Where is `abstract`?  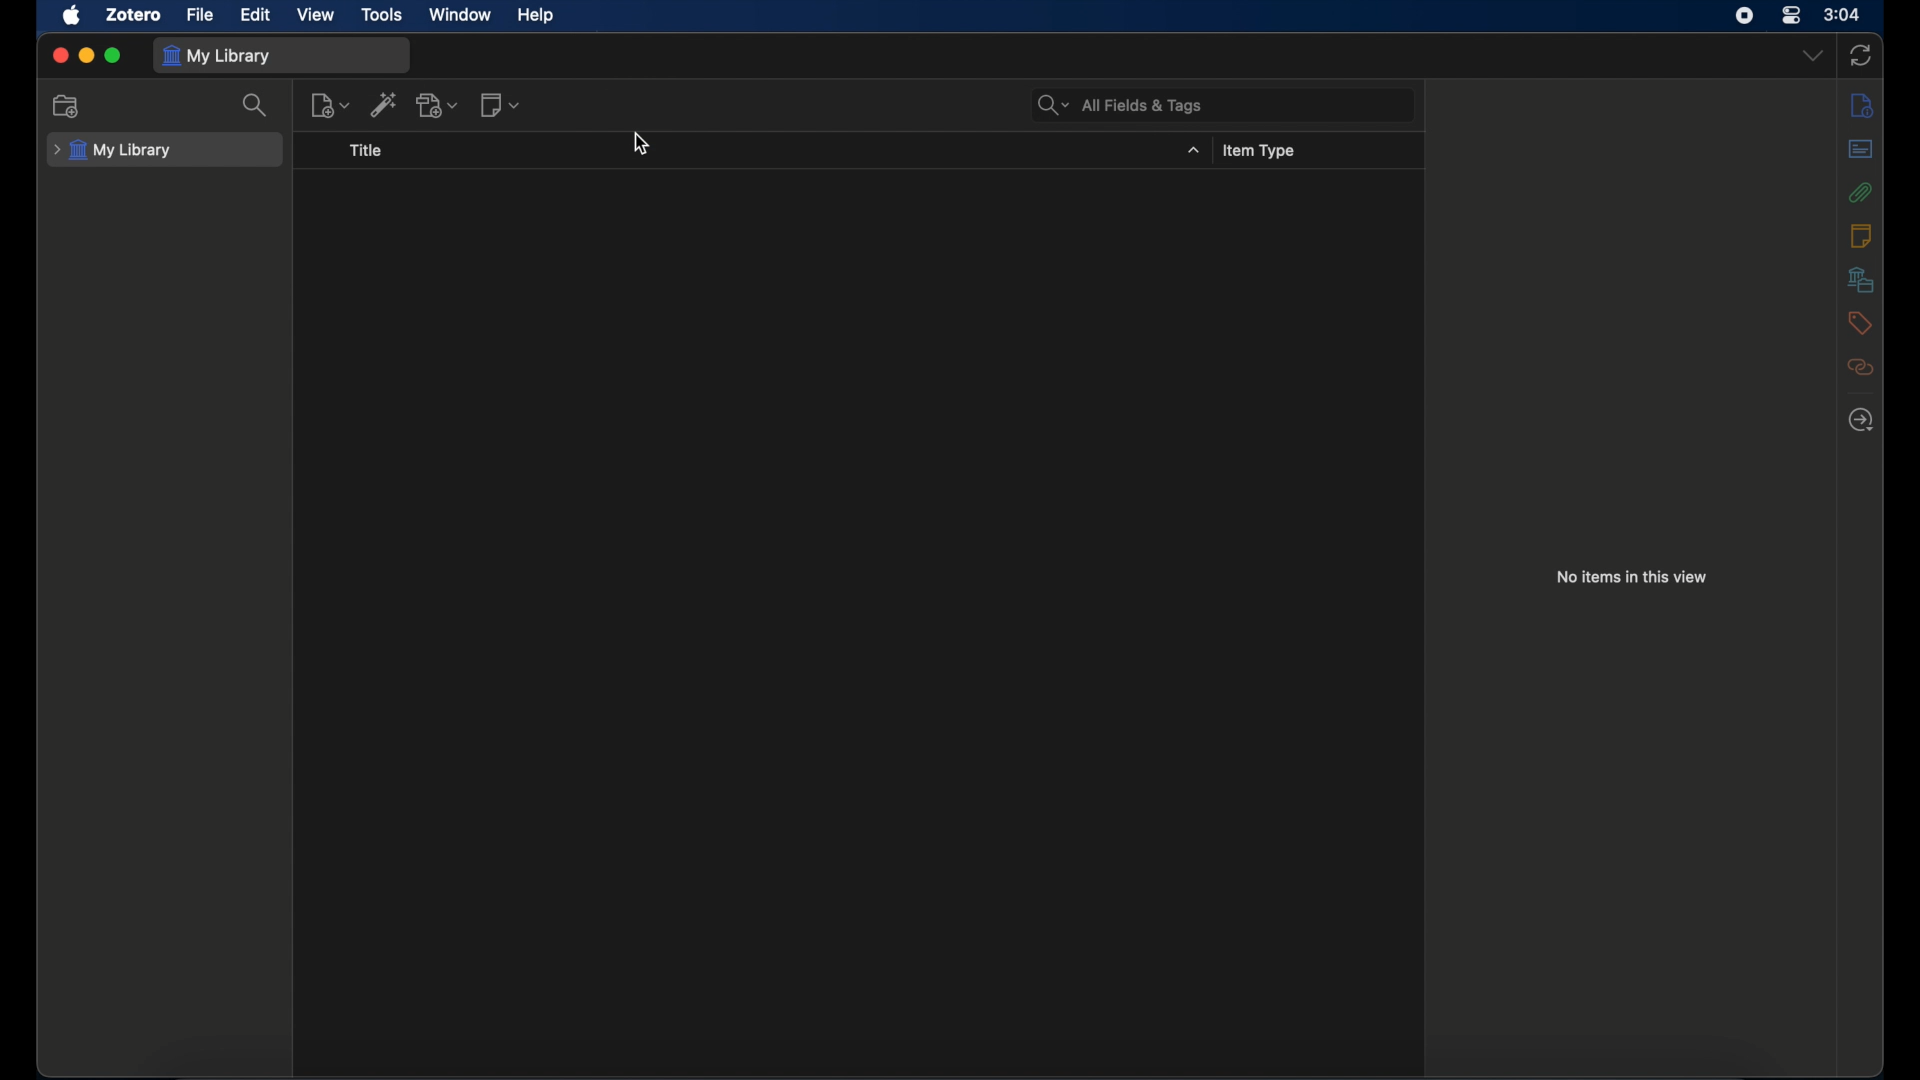 abstract is located at coordinates (1860, 148).